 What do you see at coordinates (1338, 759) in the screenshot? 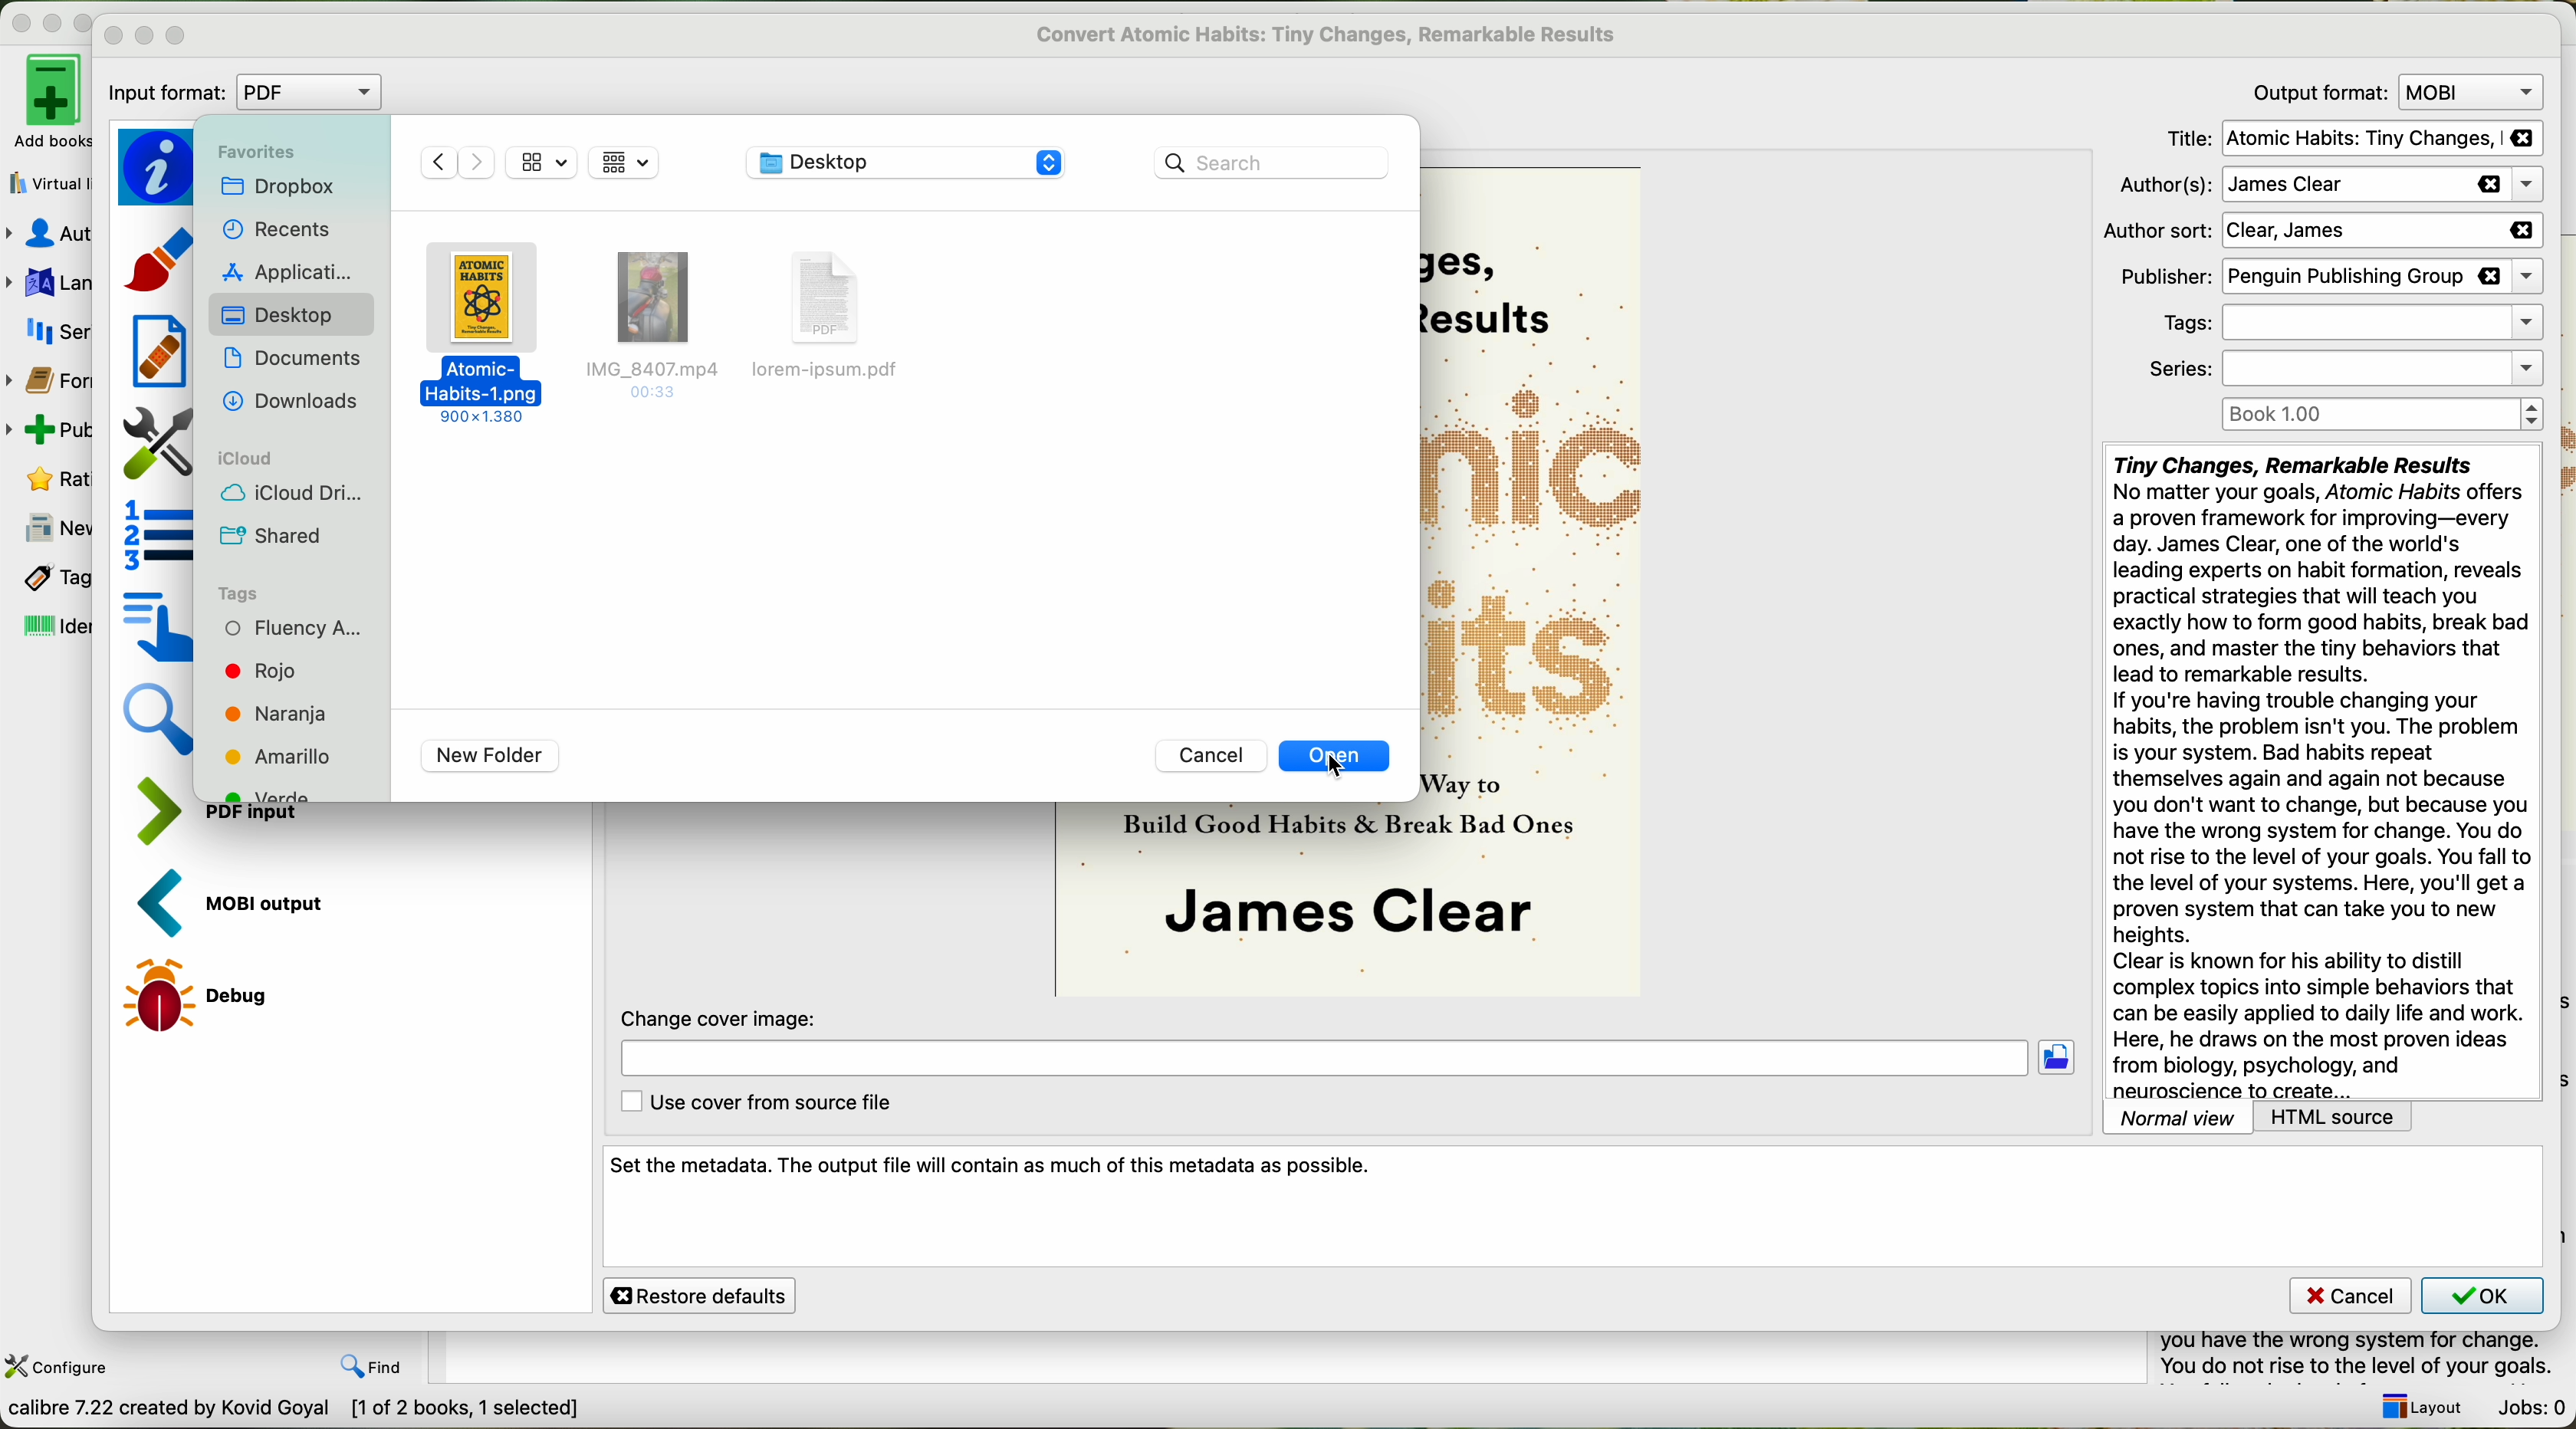
I see `click on open` at bounding box center [1338, 759].